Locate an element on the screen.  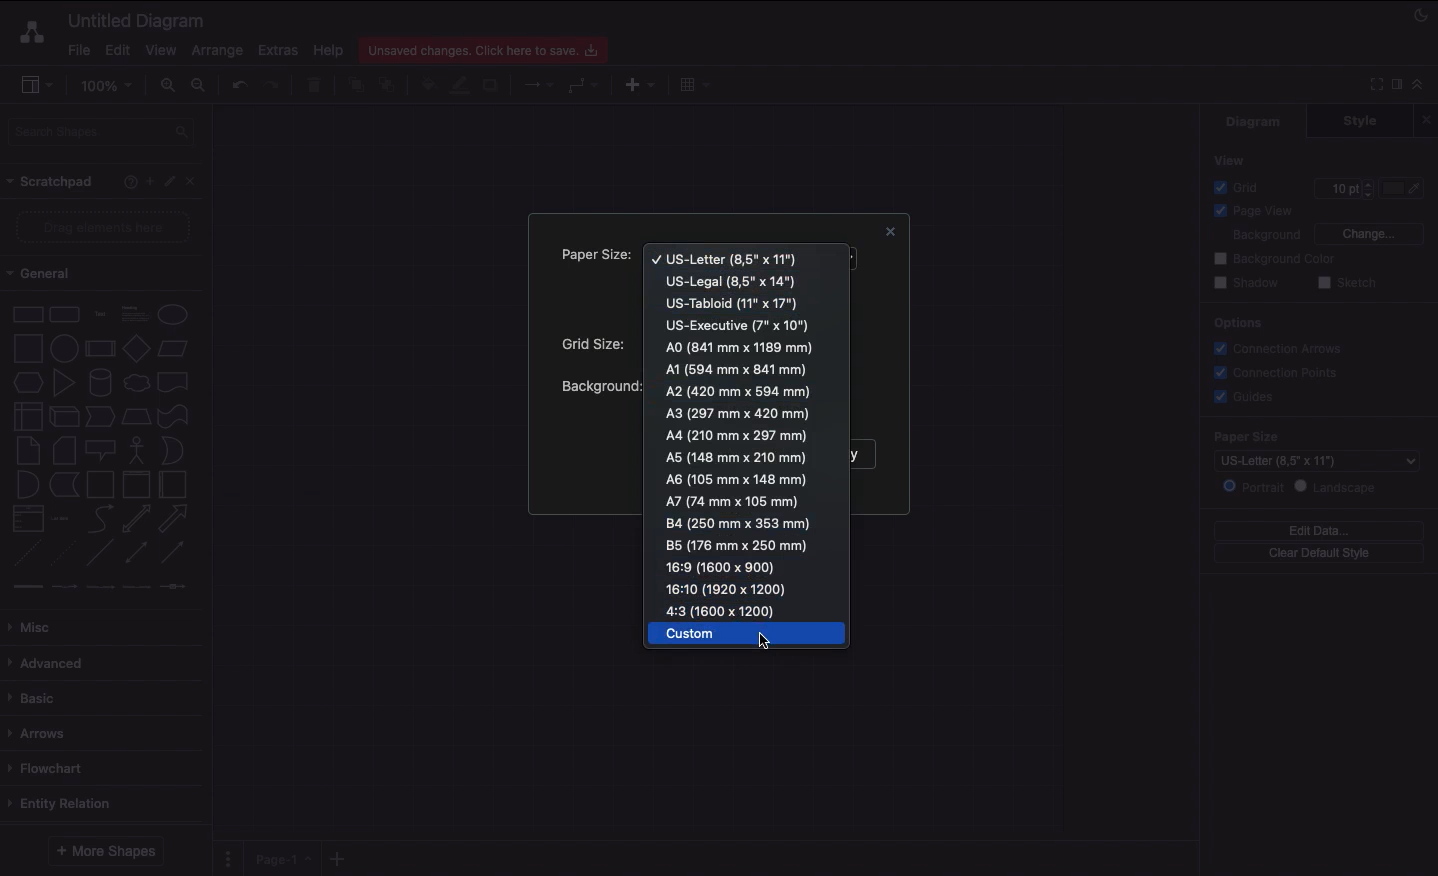
Color is located at coordinates (1404, 188).